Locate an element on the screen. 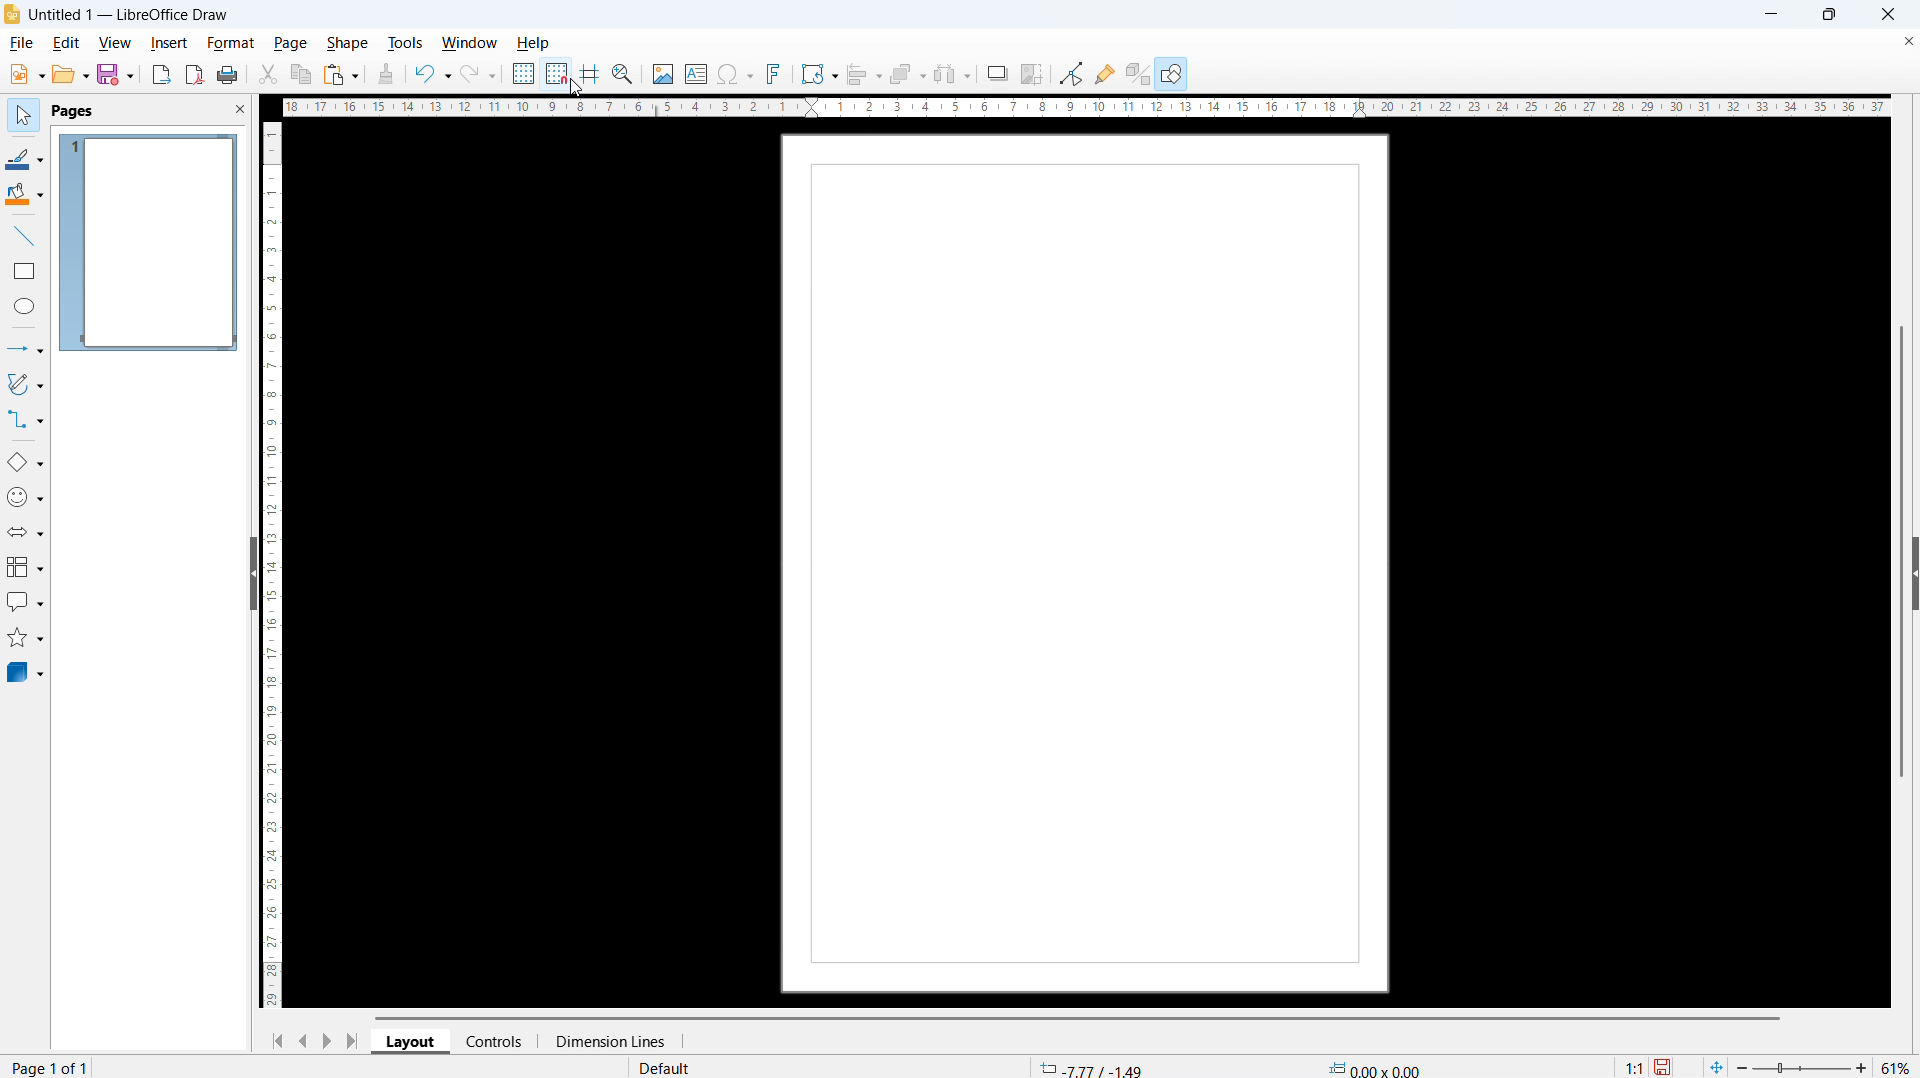 This screenshot has width=1920, height=1078. Edit  is located at coordinates (67, 43).